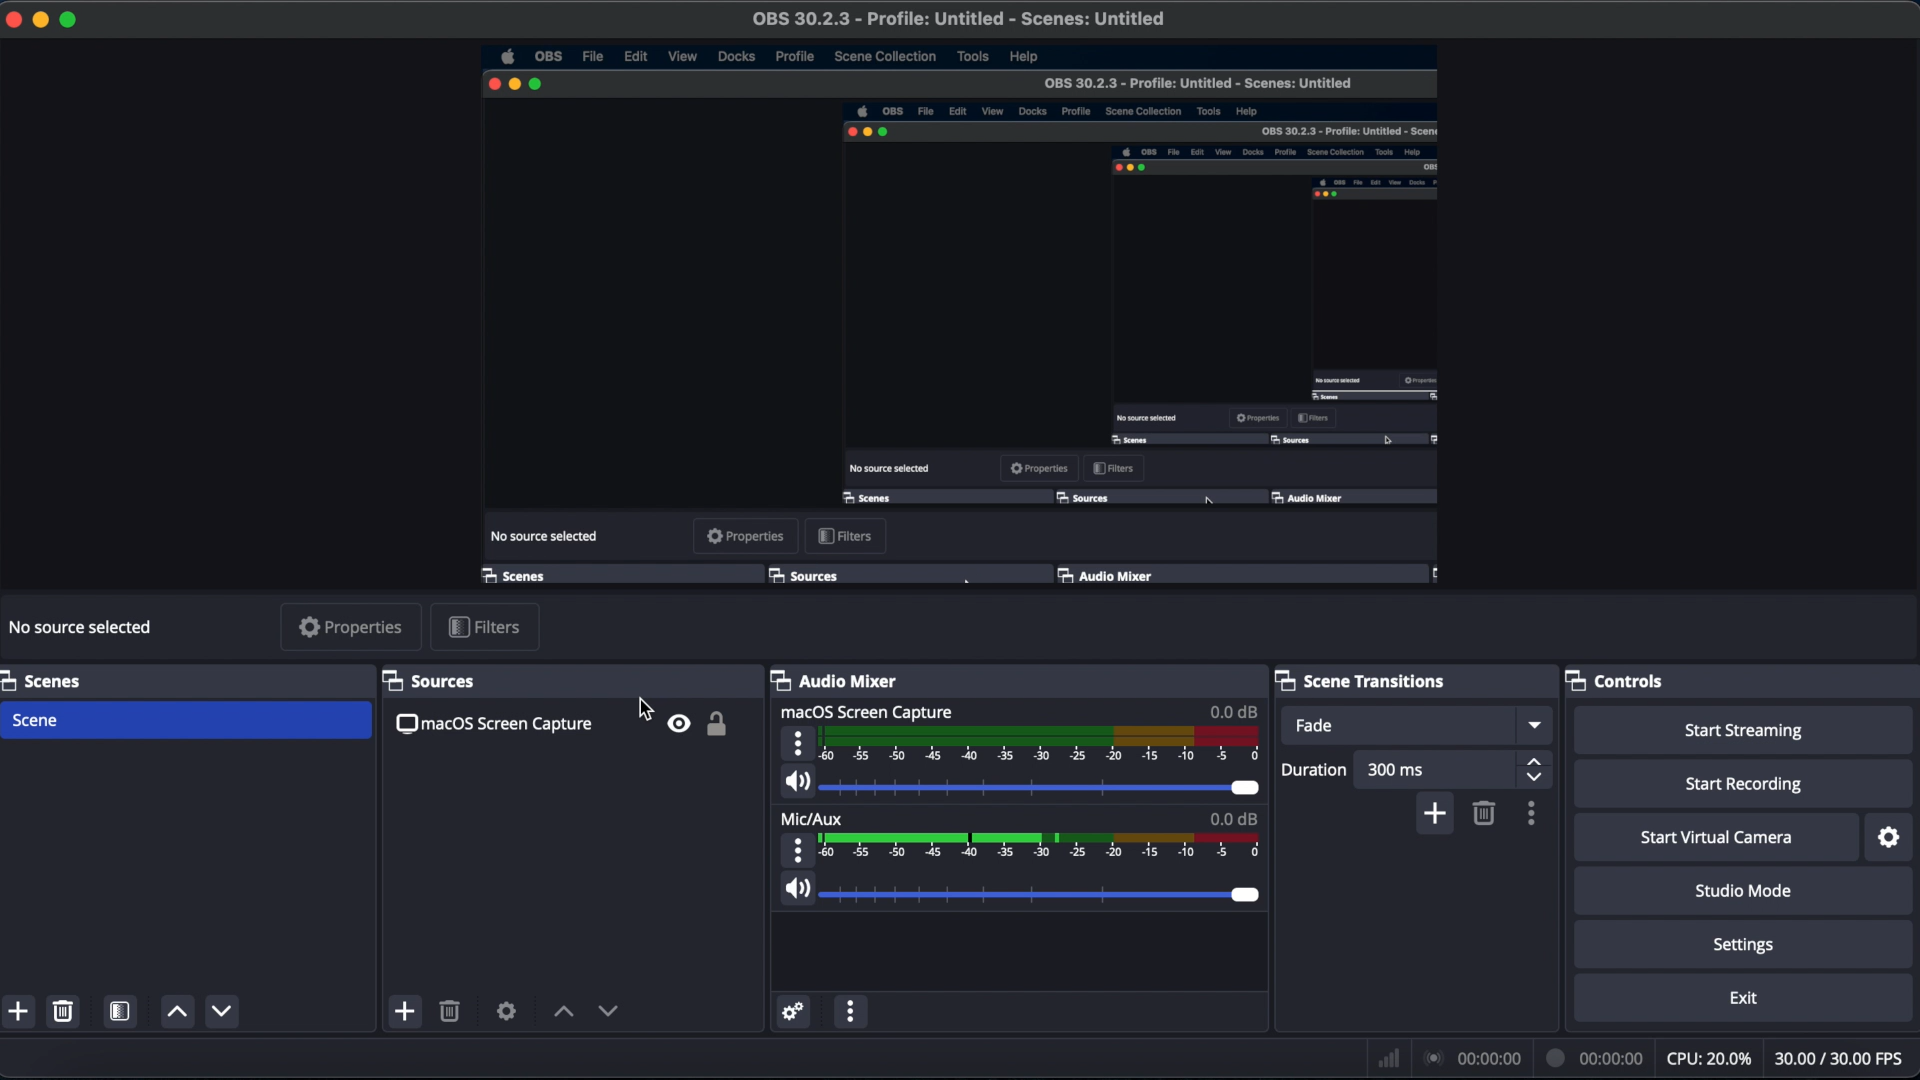  Describe the element at coordinates (489, 628) in the screenshot. I see `filters` at that location.